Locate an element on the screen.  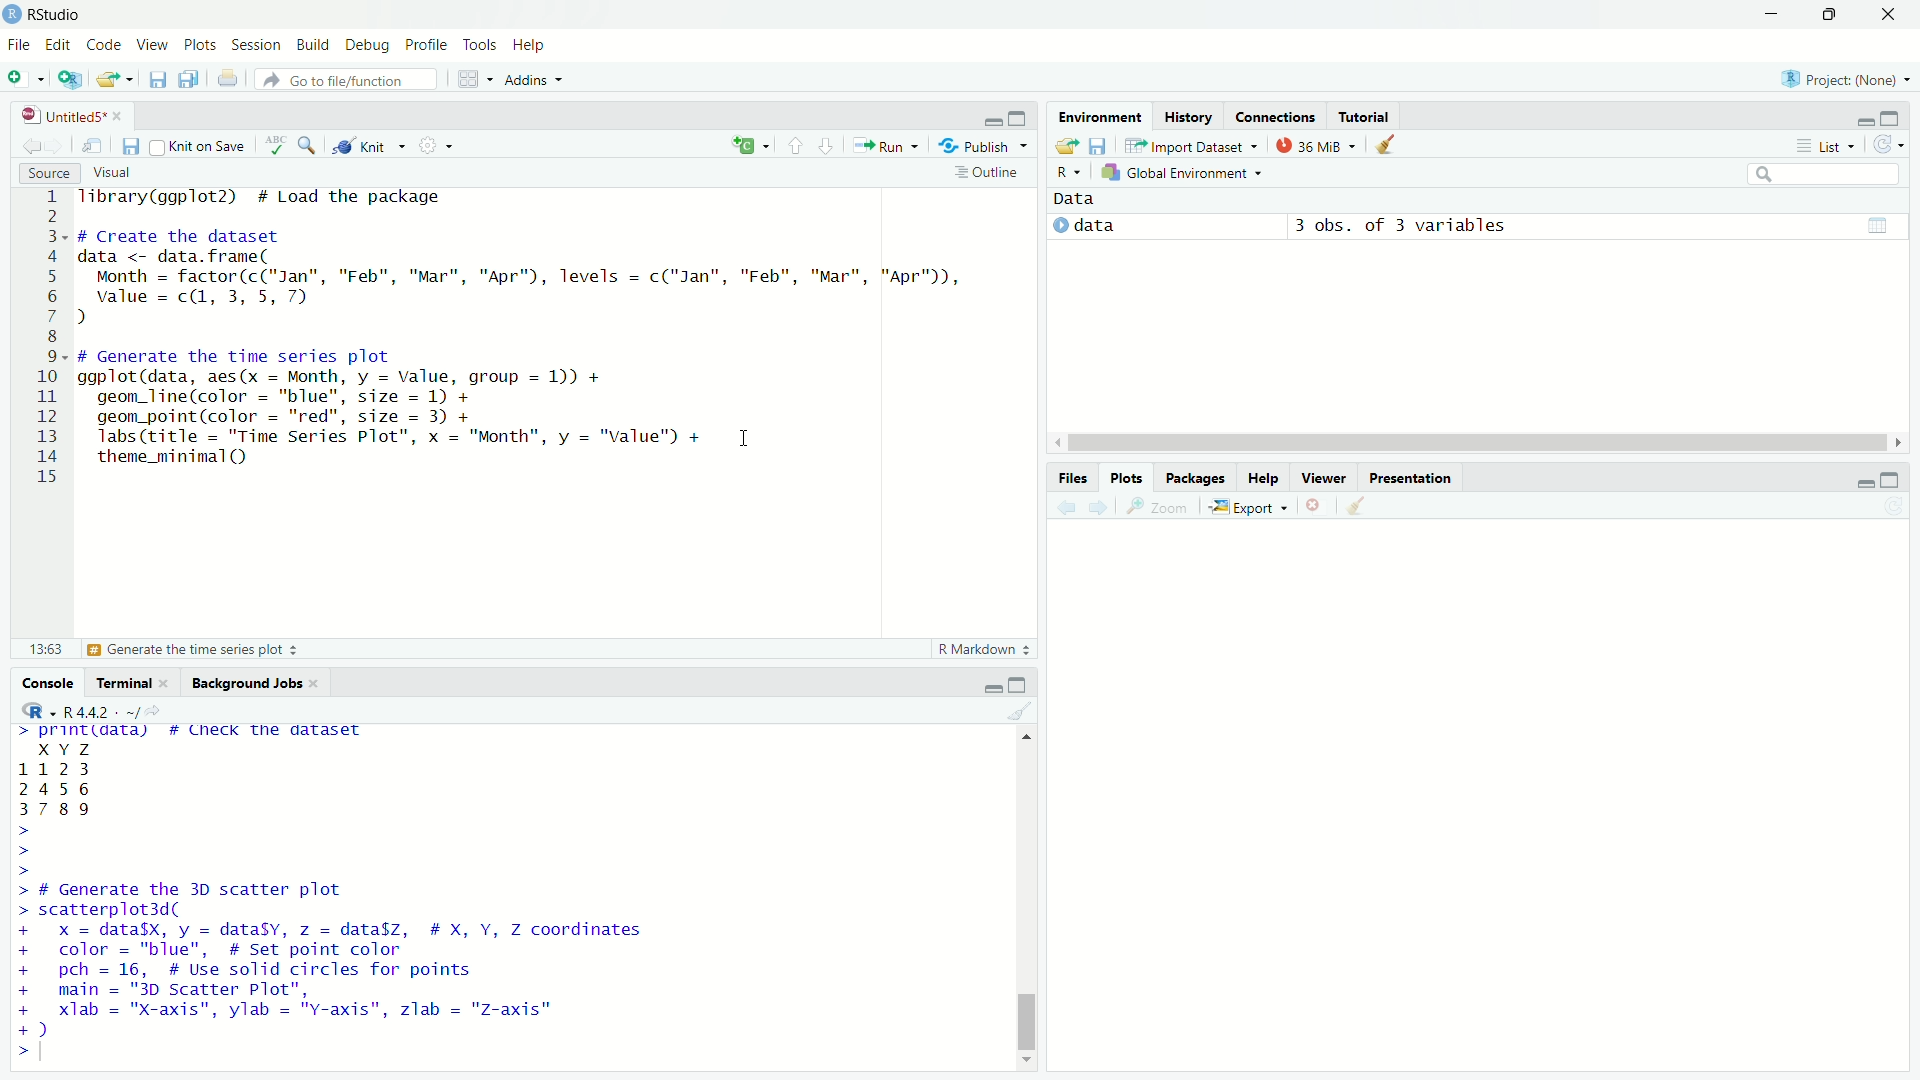
restore is located at coordinates (1831, 15).